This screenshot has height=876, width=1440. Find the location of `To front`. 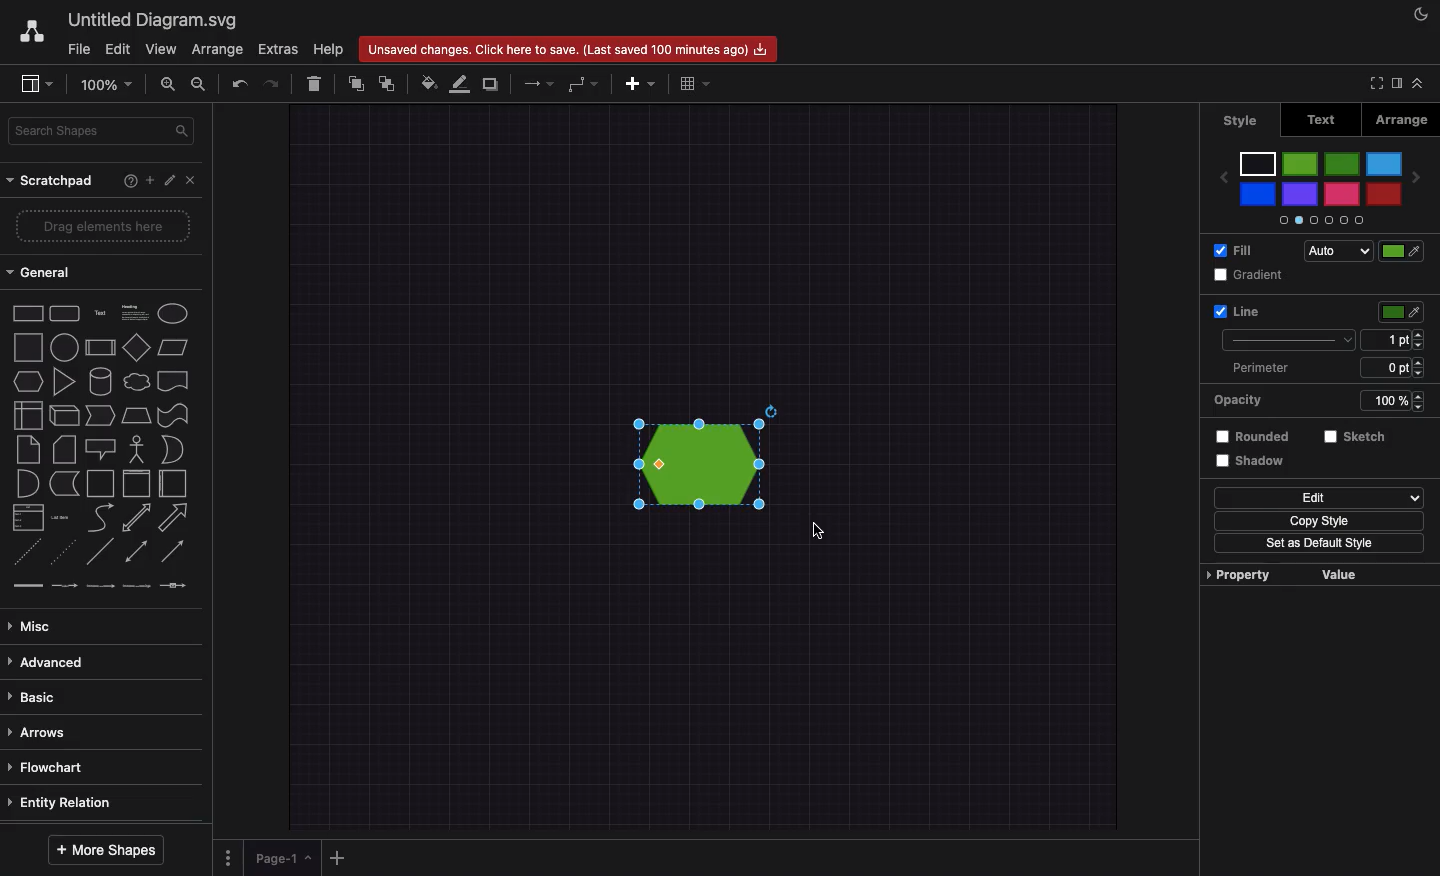

To front is located at coordinates (356, 85).